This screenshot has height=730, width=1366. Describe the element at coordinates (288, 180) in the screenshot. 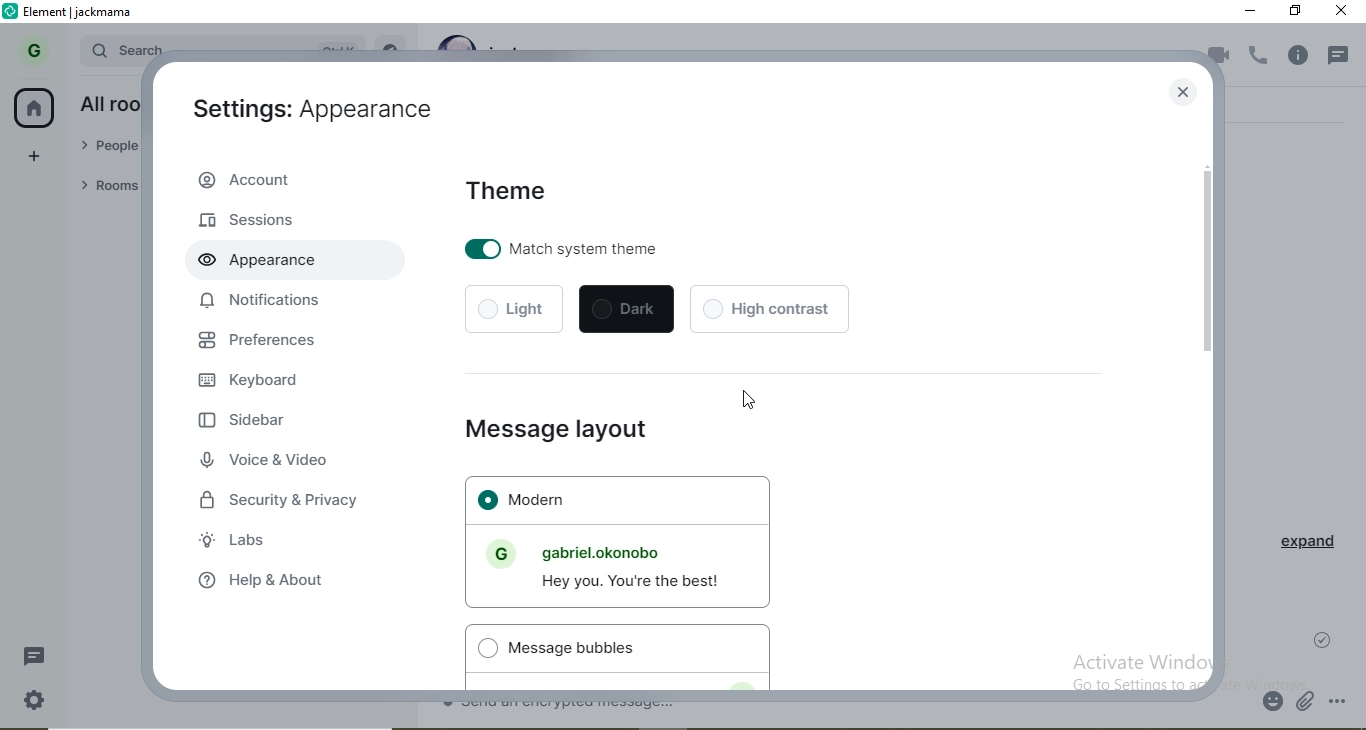

I see `account` at that location.